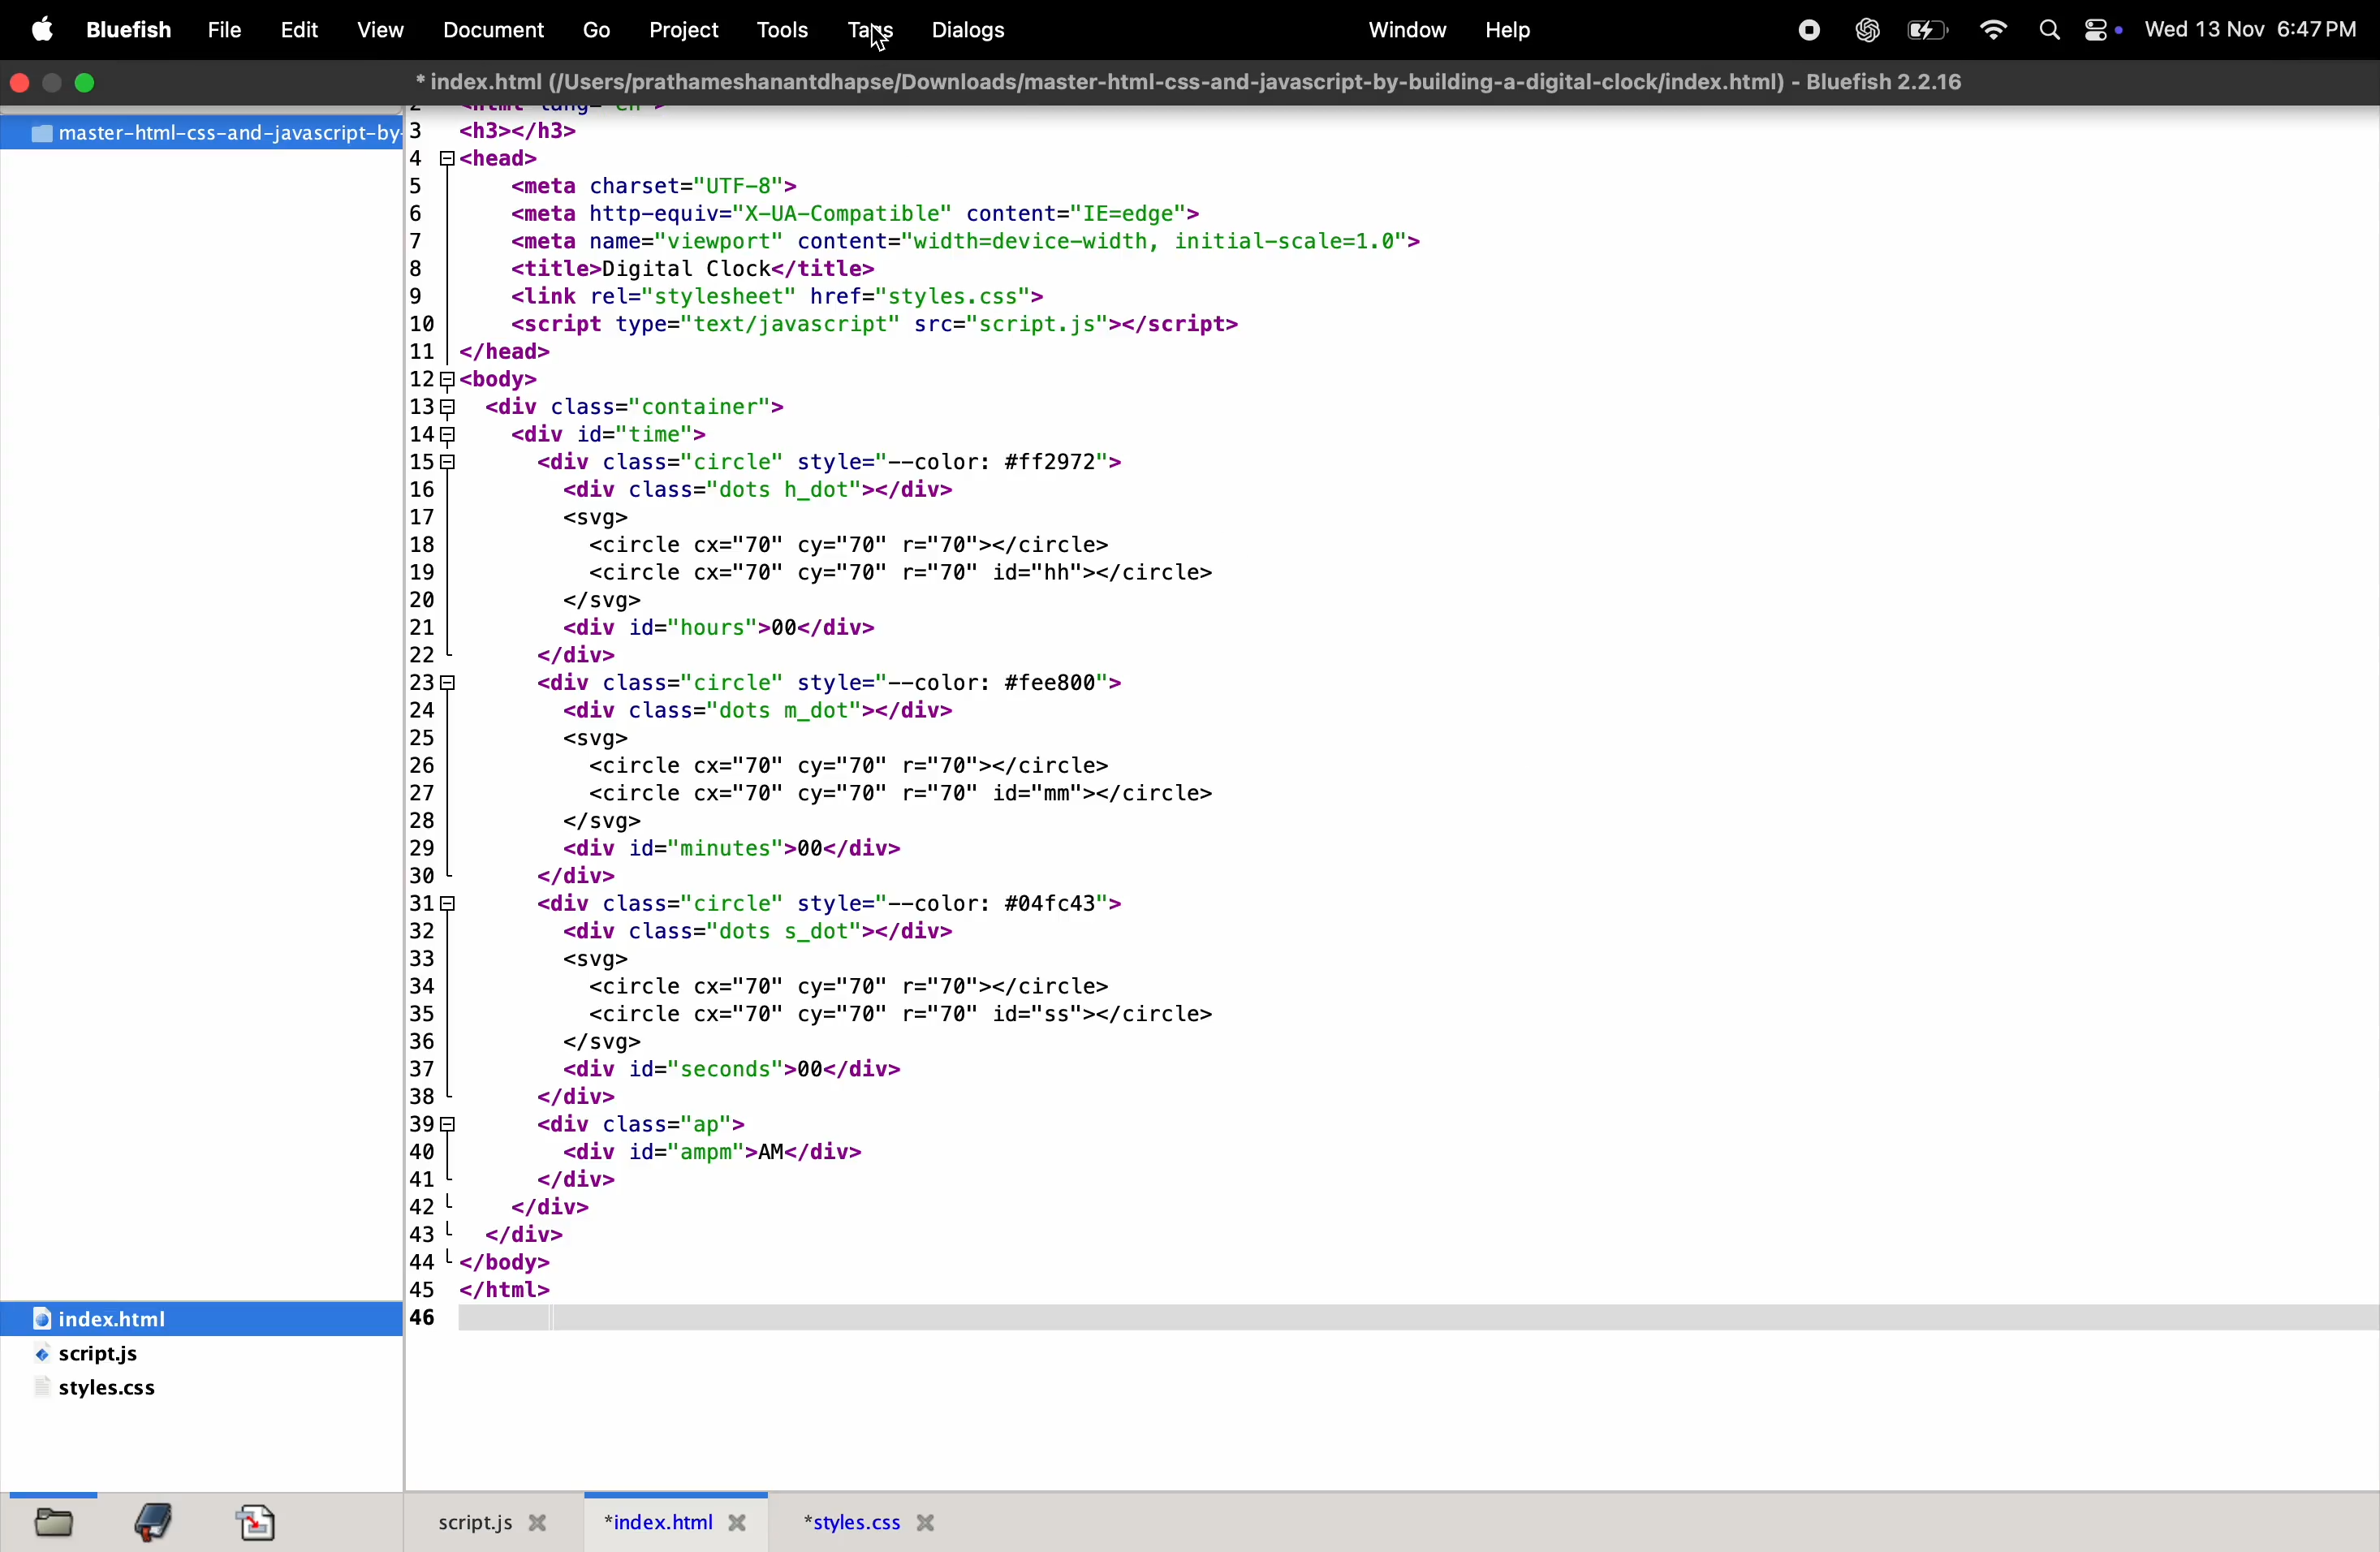 The image size is (2380, 1552). Describe the element at coordinates (2102, 29) in the screenshot. I see `Control center` at that location.